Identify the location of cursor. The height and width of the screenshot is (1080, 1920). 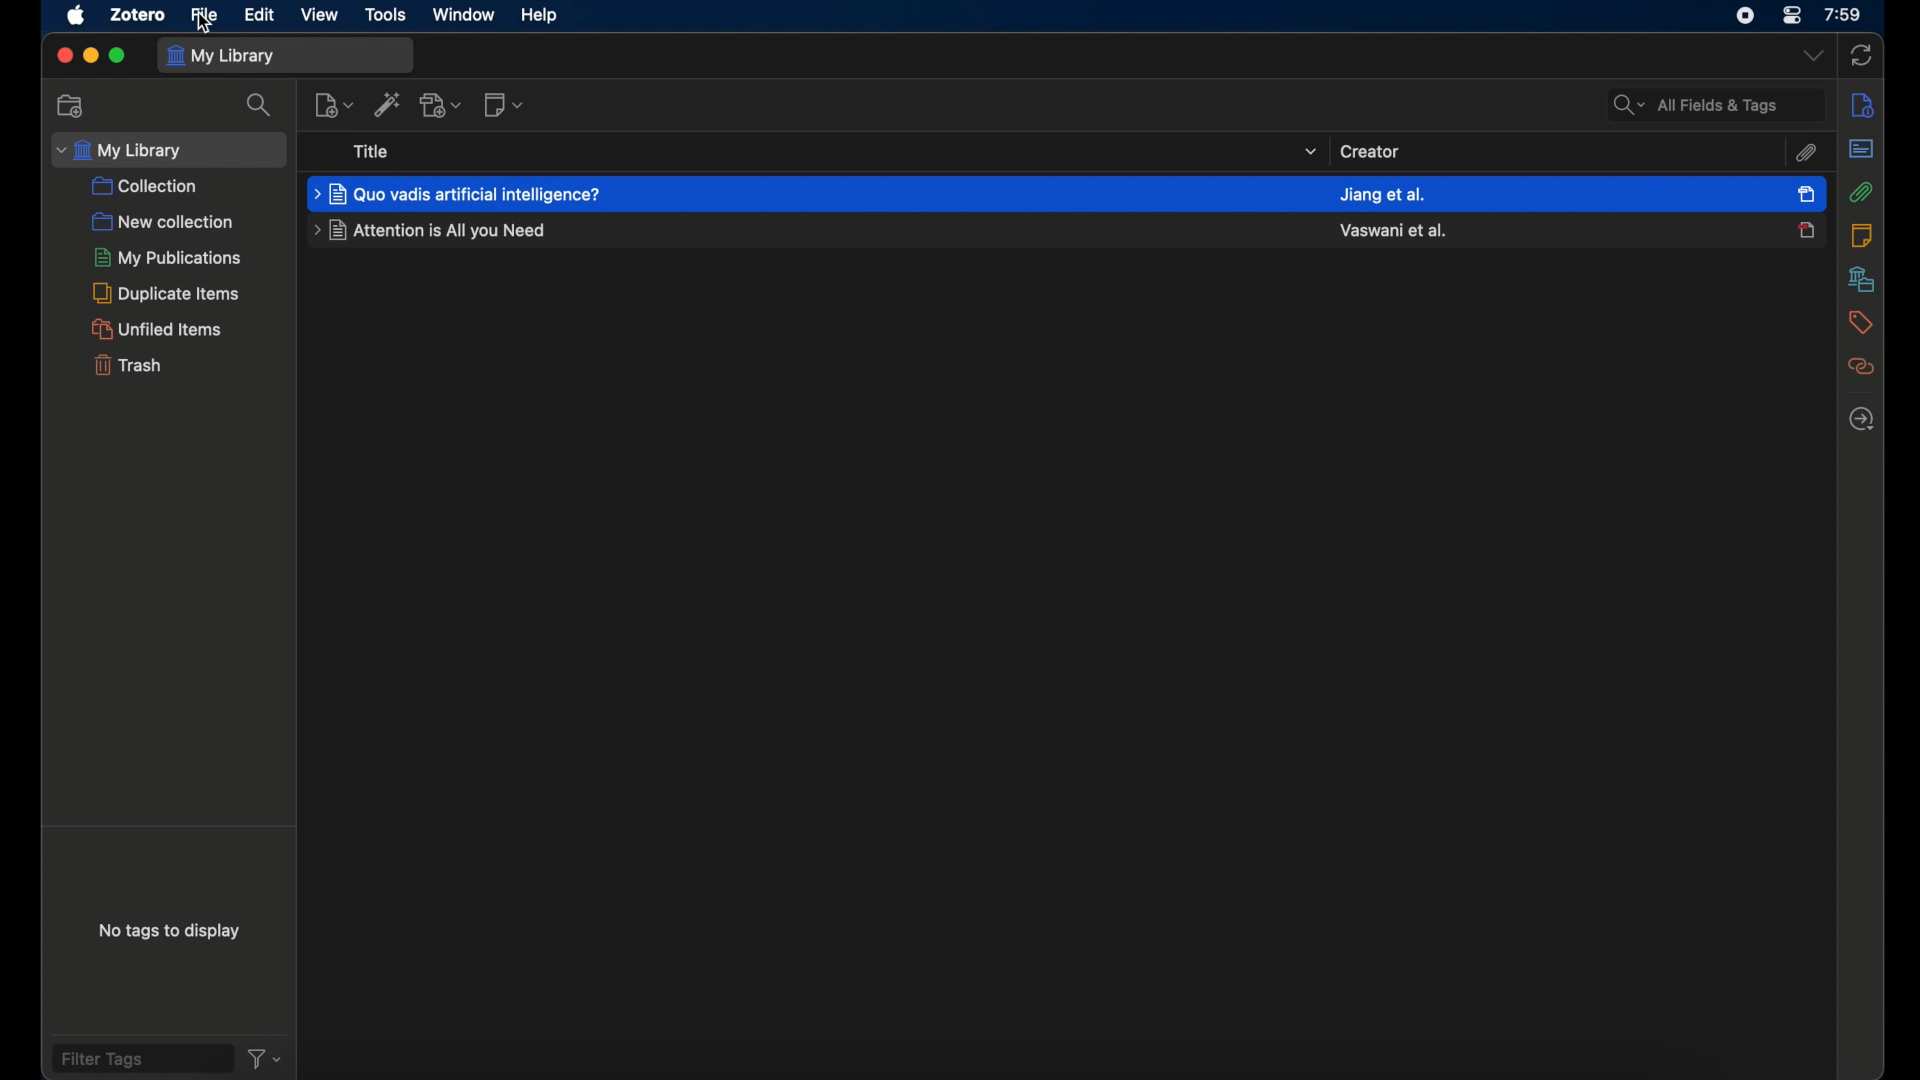
(207, 27).